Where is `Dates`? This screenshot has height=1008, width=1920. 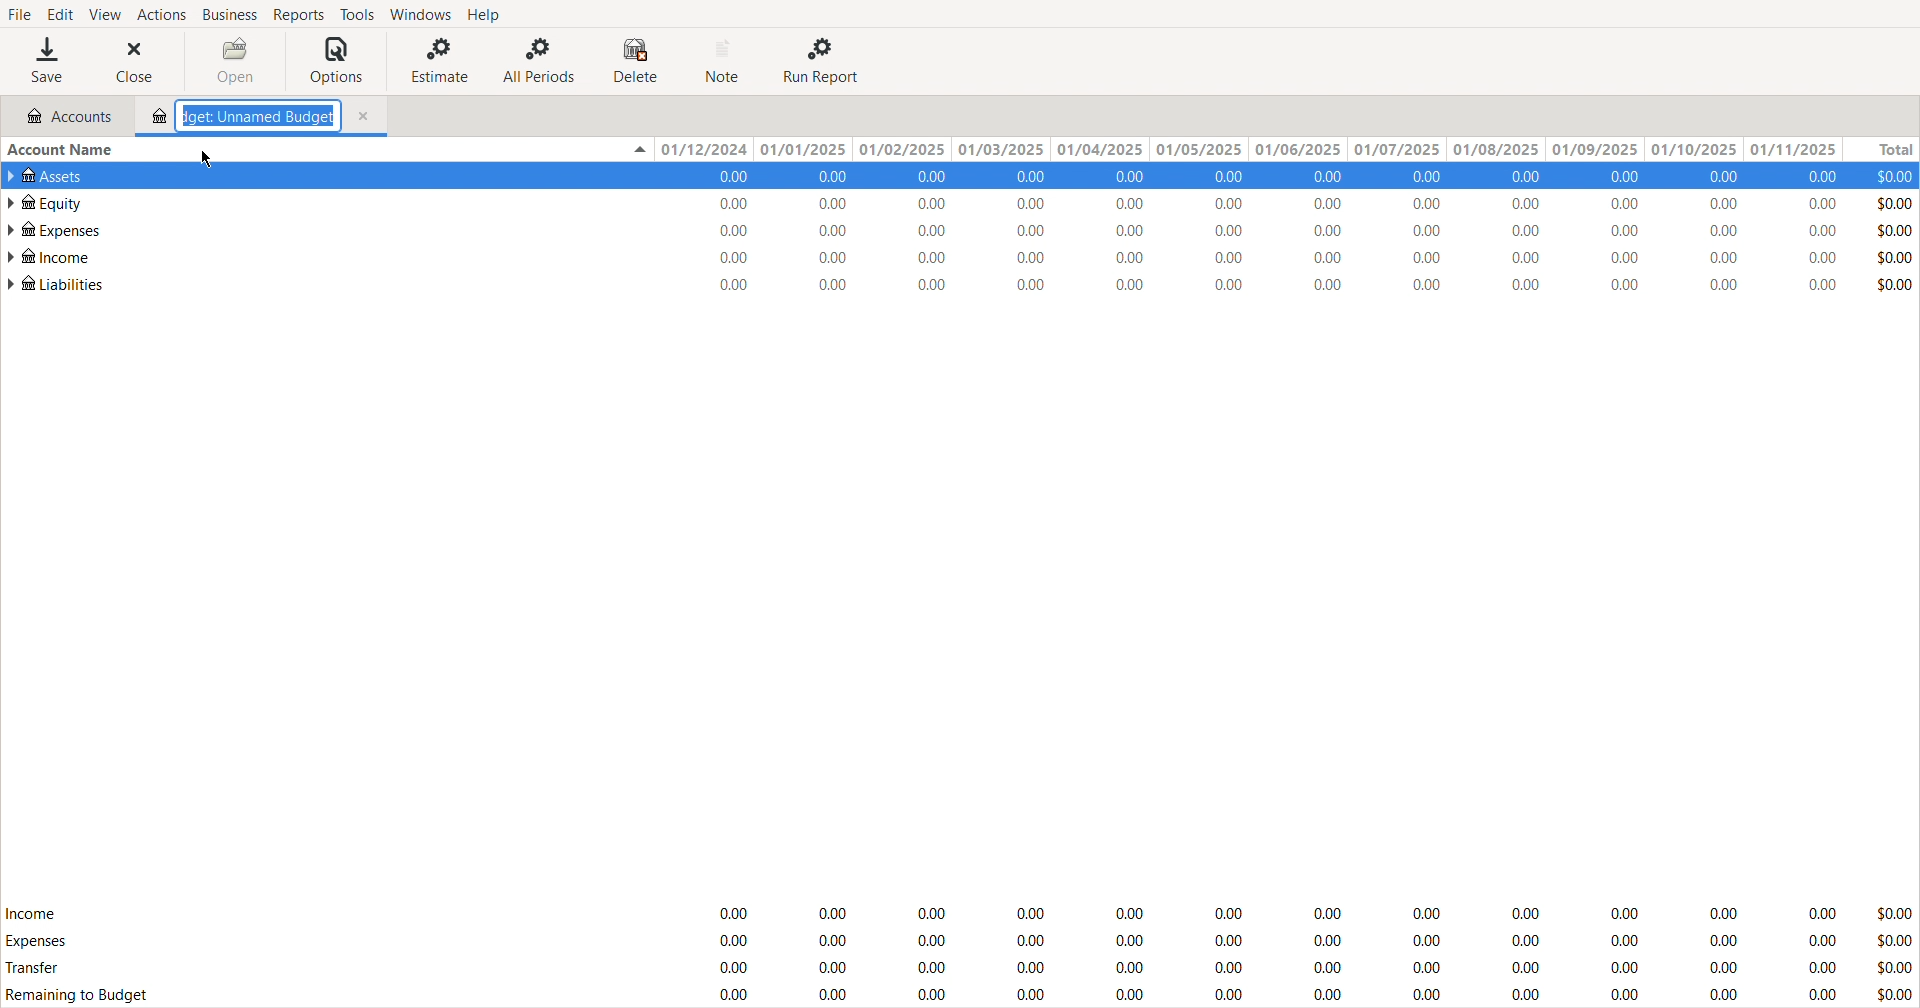 Dates is located at coordinates (1243, 146).